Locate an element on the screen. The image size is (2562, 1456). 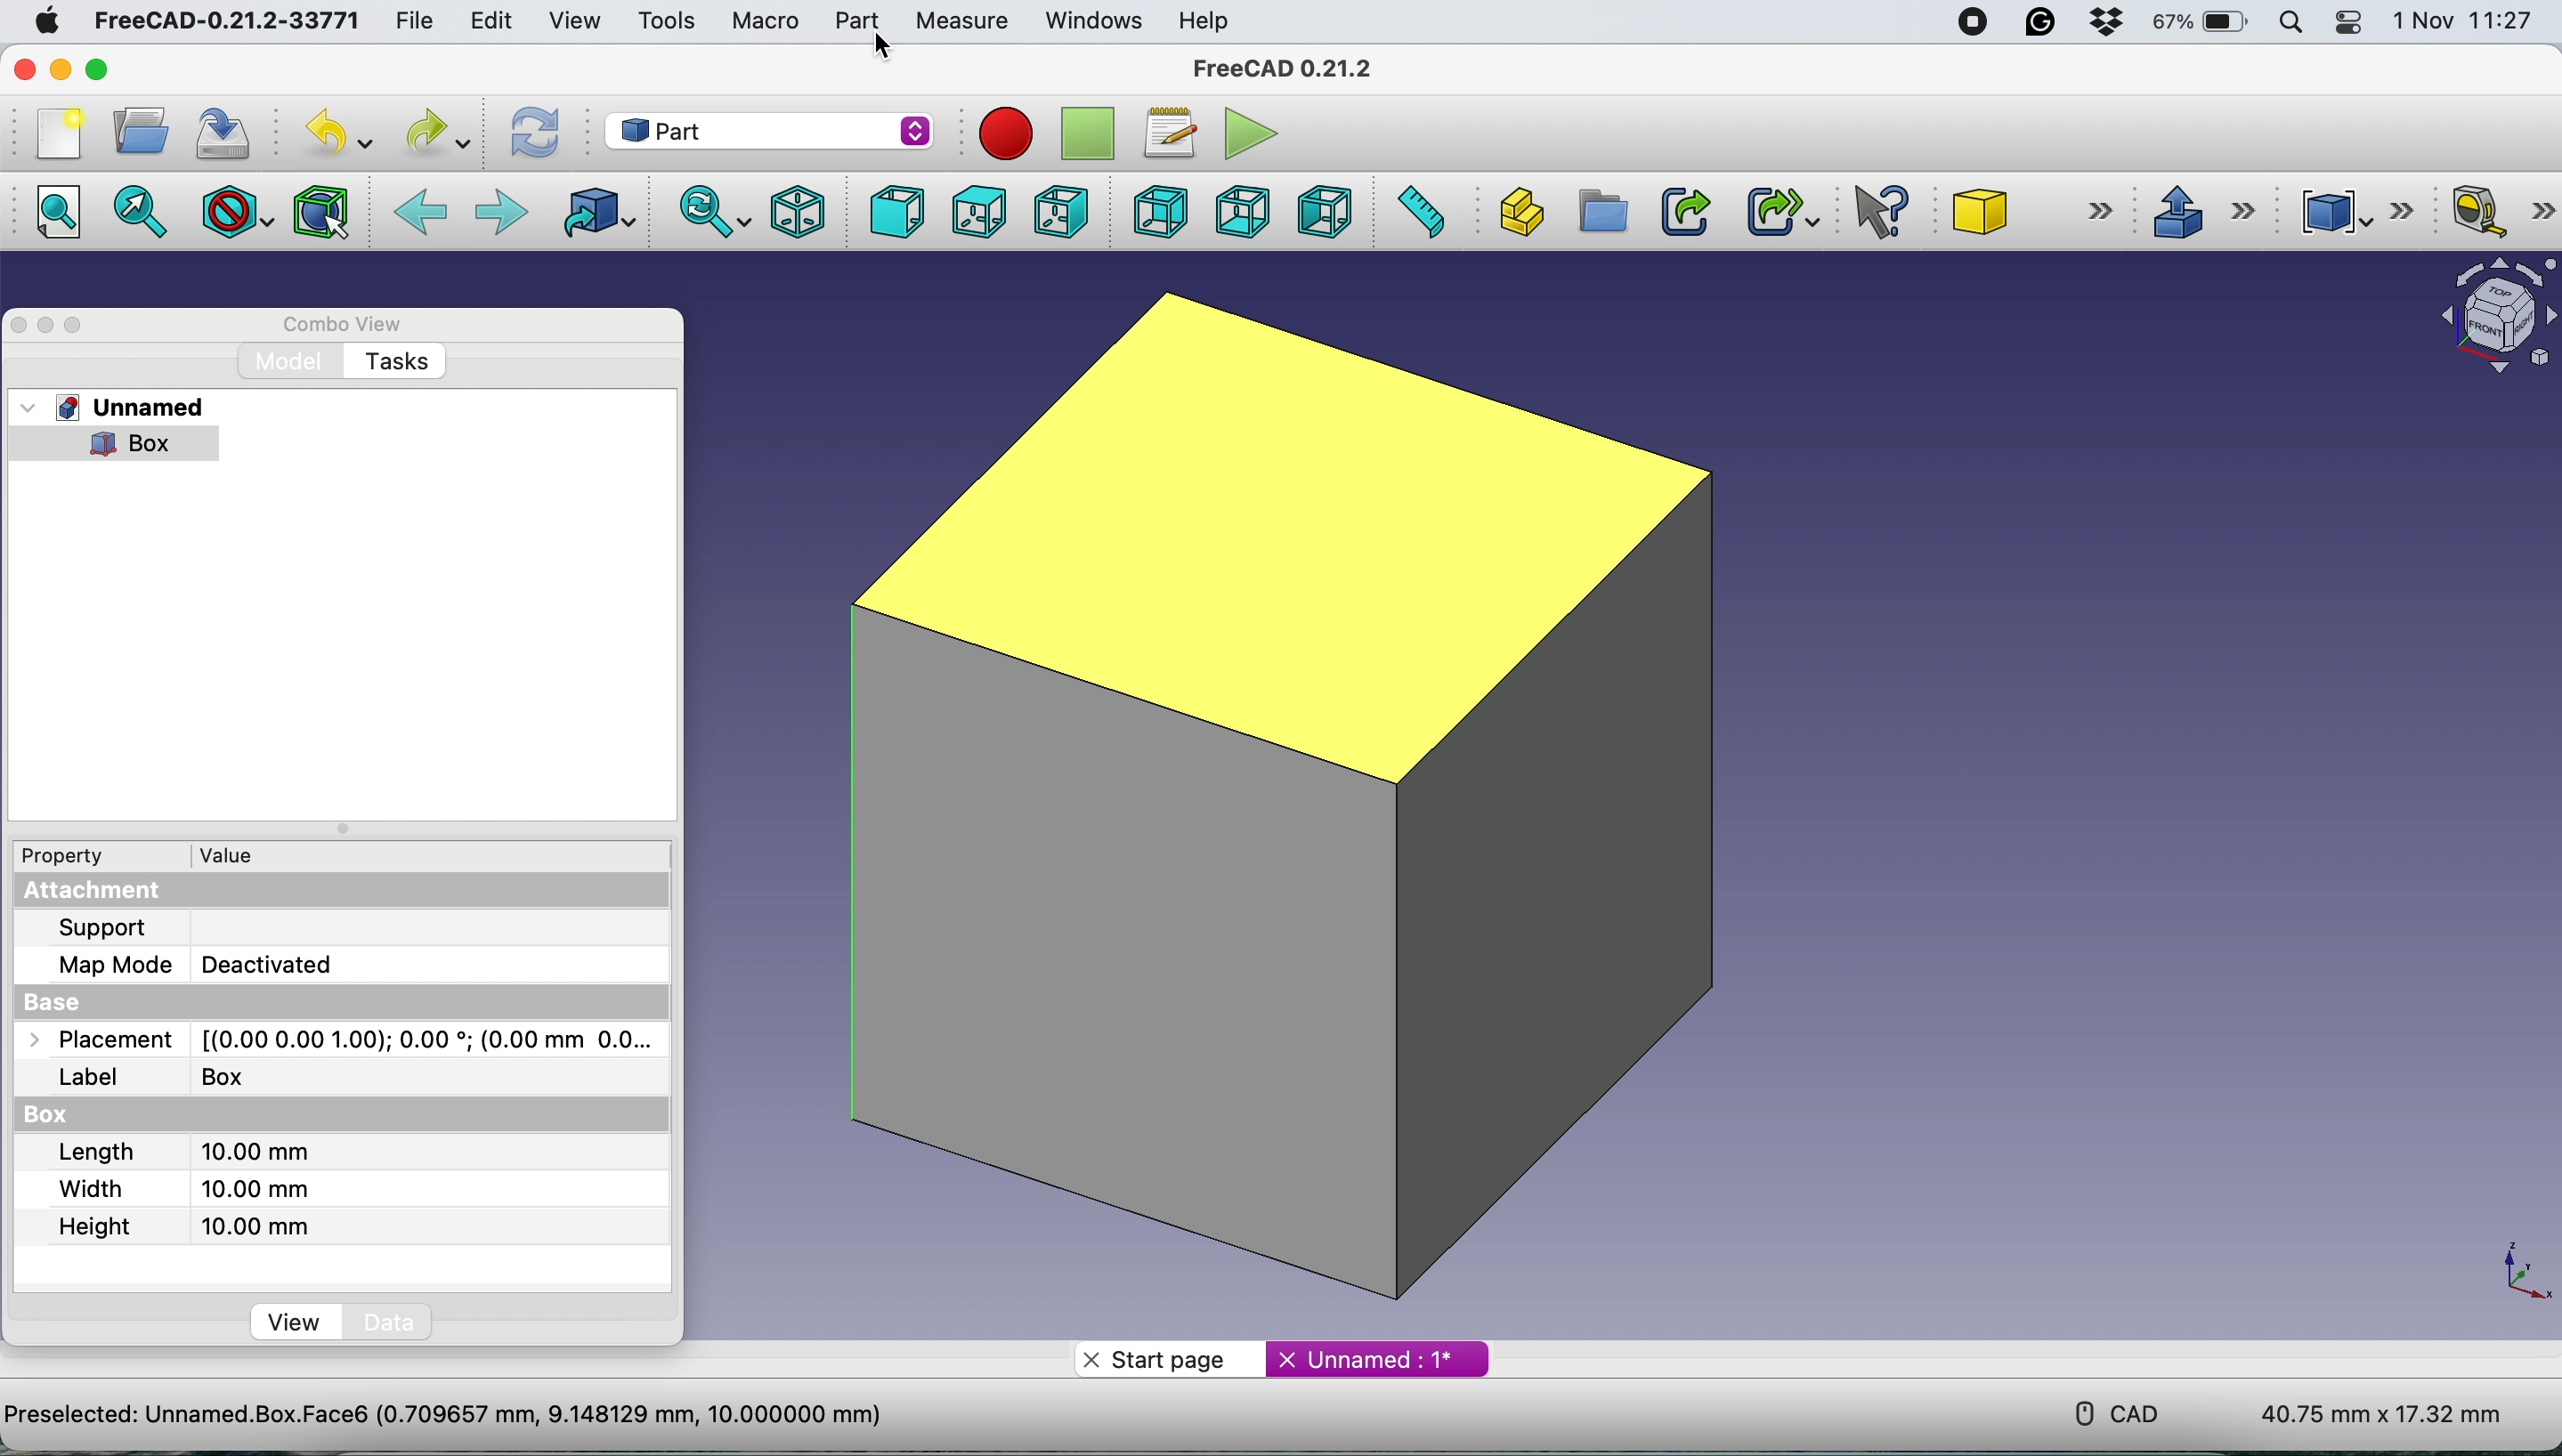
draw style is located at coordinates (234, 211).